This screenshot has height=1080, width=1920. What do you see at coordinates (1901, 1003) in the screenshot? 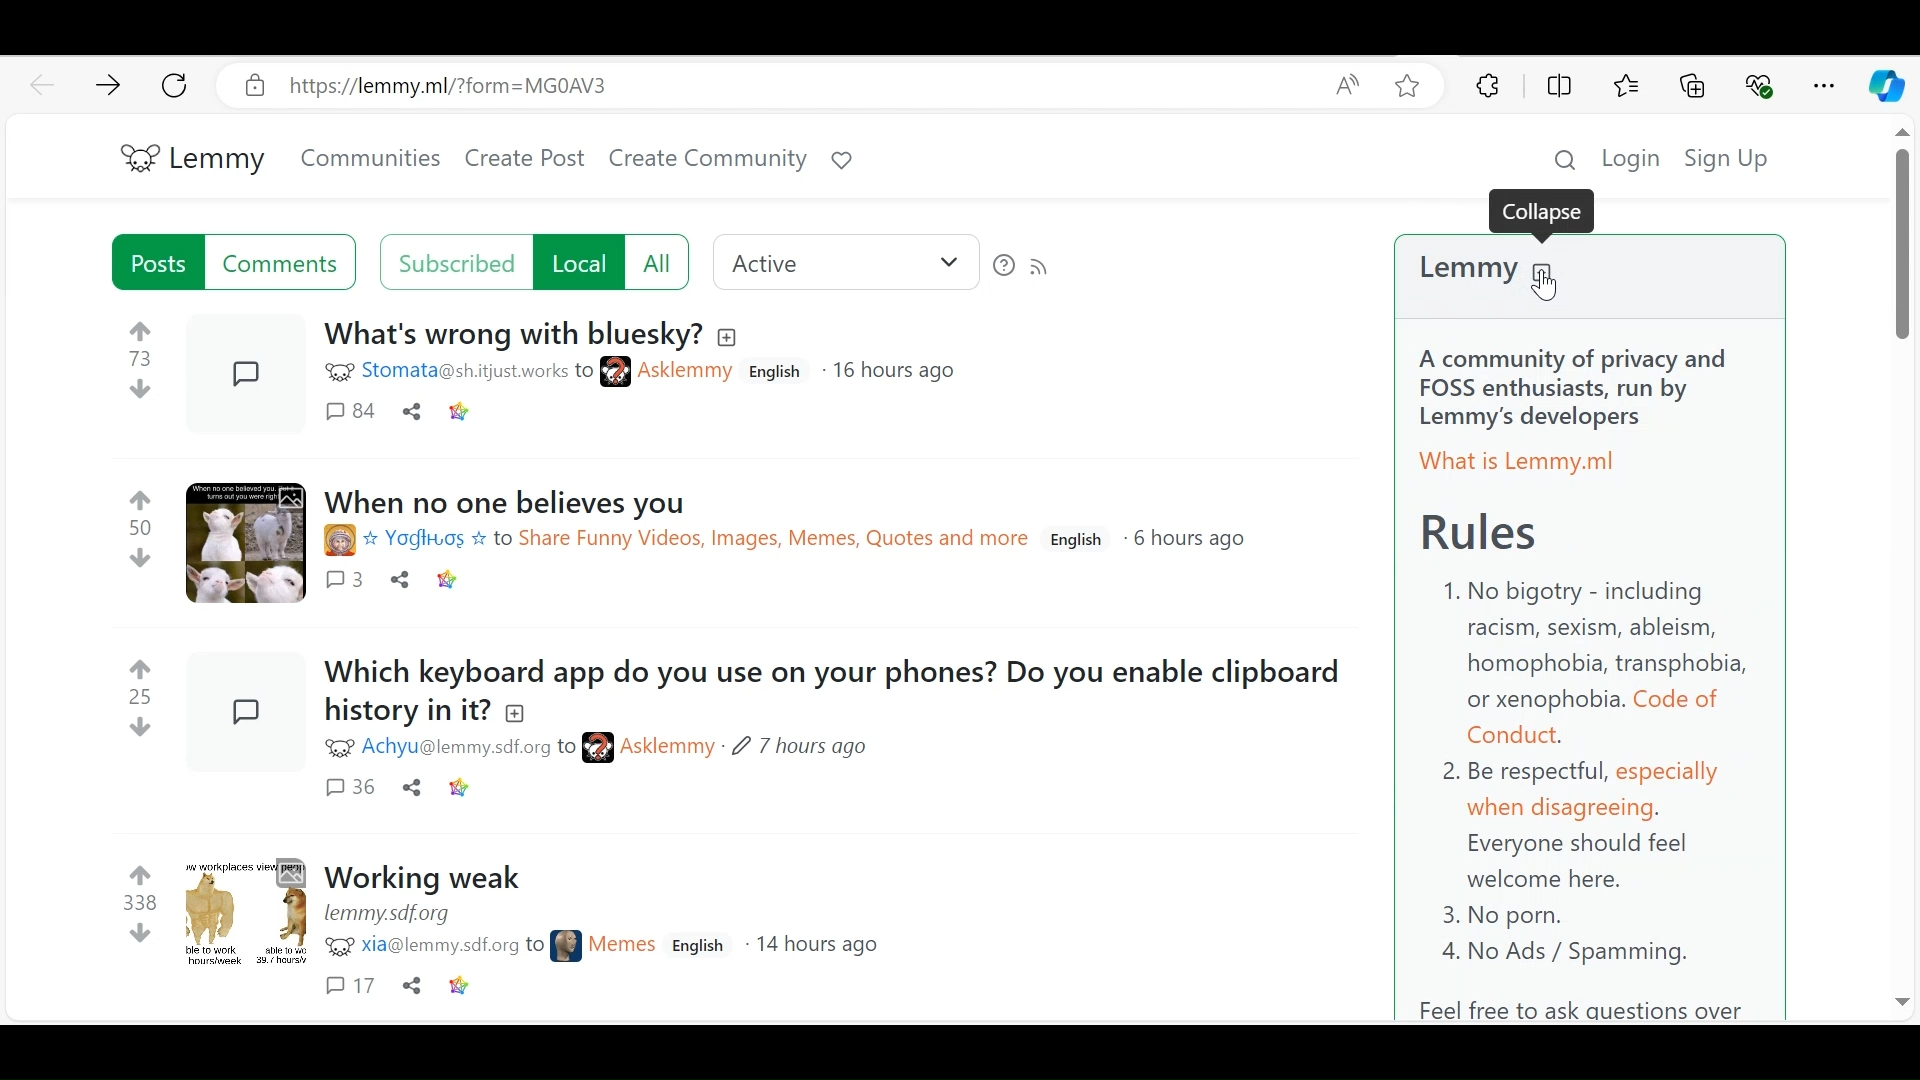
I see `` at bounding box center [1901, 1003].